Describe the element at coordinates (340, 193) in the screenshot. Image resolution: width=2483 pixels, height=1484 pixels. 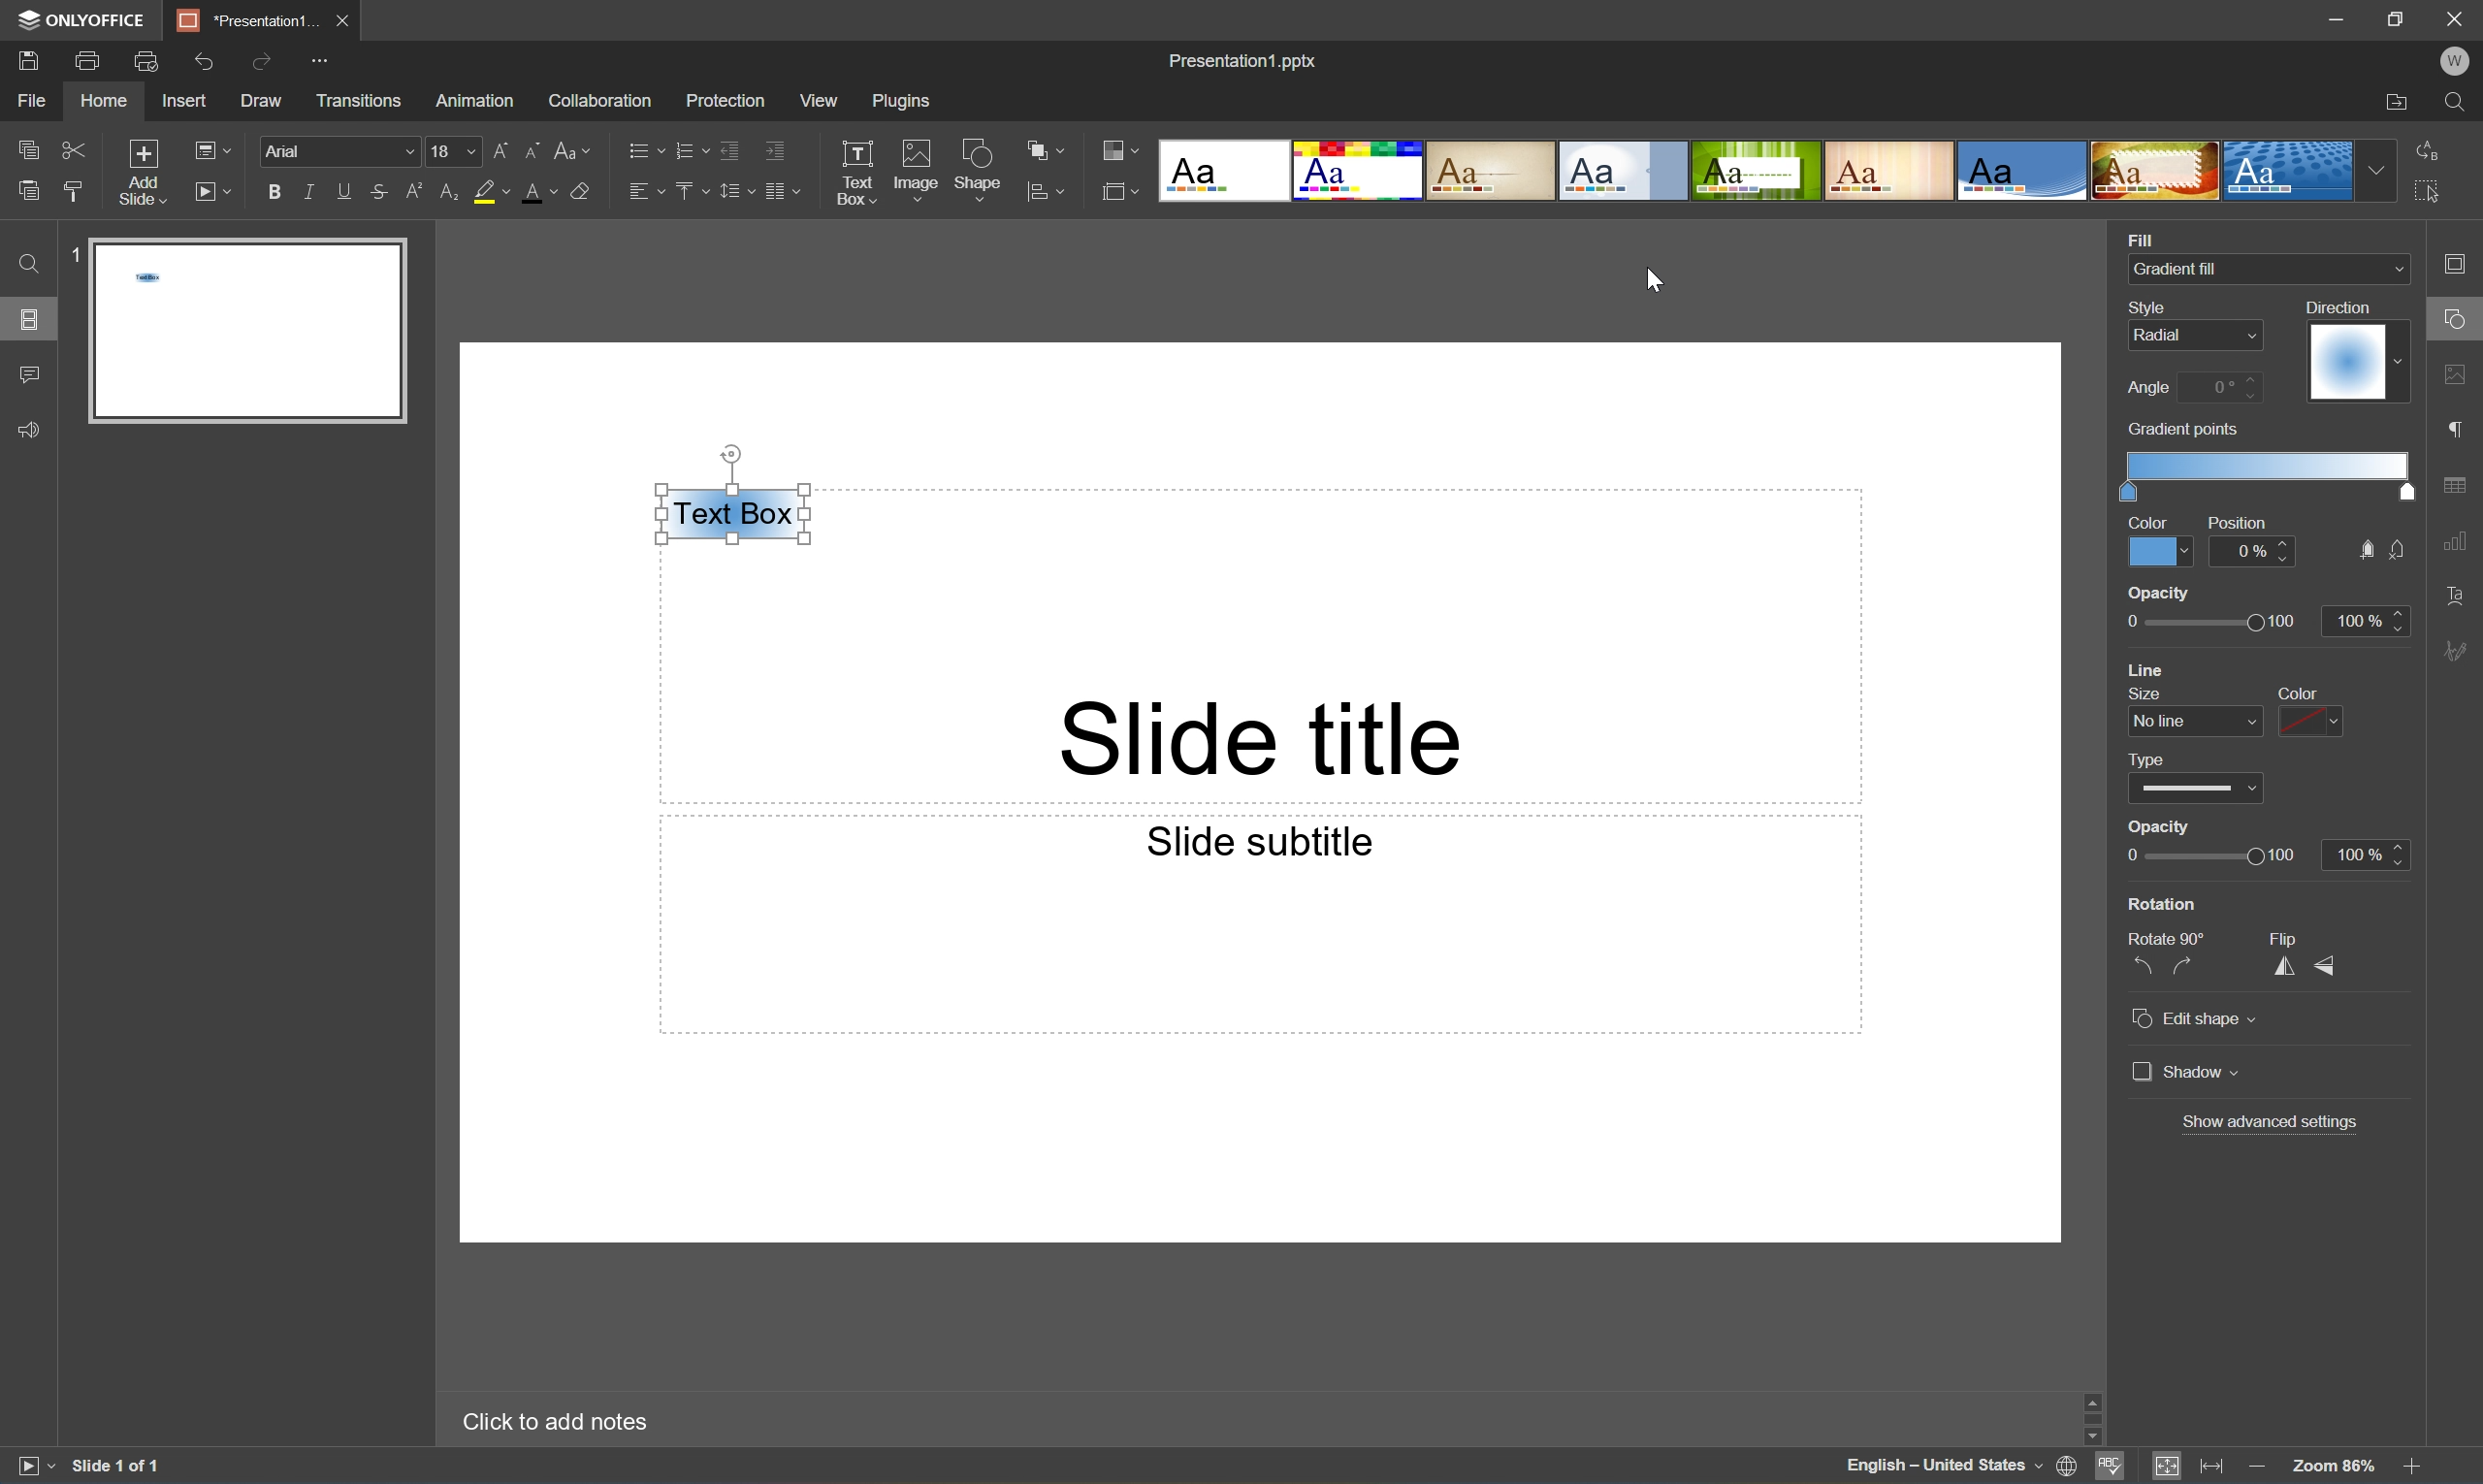
I see `Underline` at that location.